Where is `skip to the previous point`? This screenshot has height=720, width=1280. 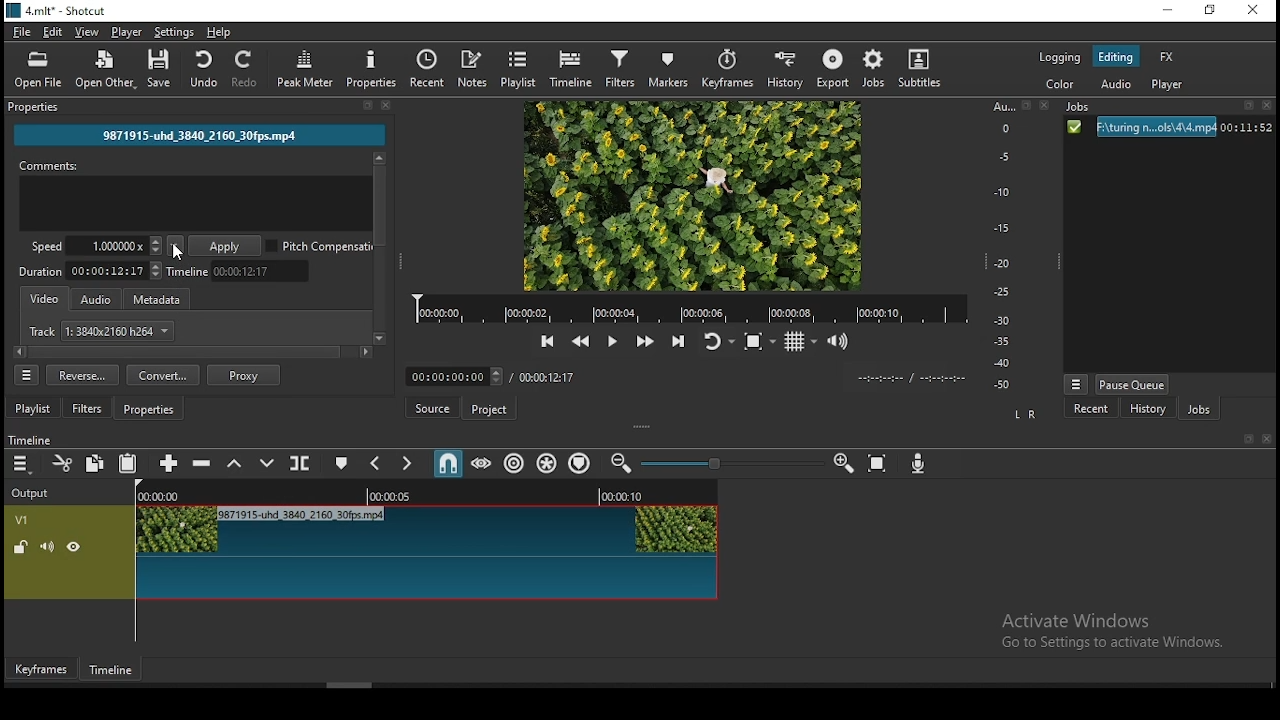 skip to the previous point is located at coordinates (547, 342).